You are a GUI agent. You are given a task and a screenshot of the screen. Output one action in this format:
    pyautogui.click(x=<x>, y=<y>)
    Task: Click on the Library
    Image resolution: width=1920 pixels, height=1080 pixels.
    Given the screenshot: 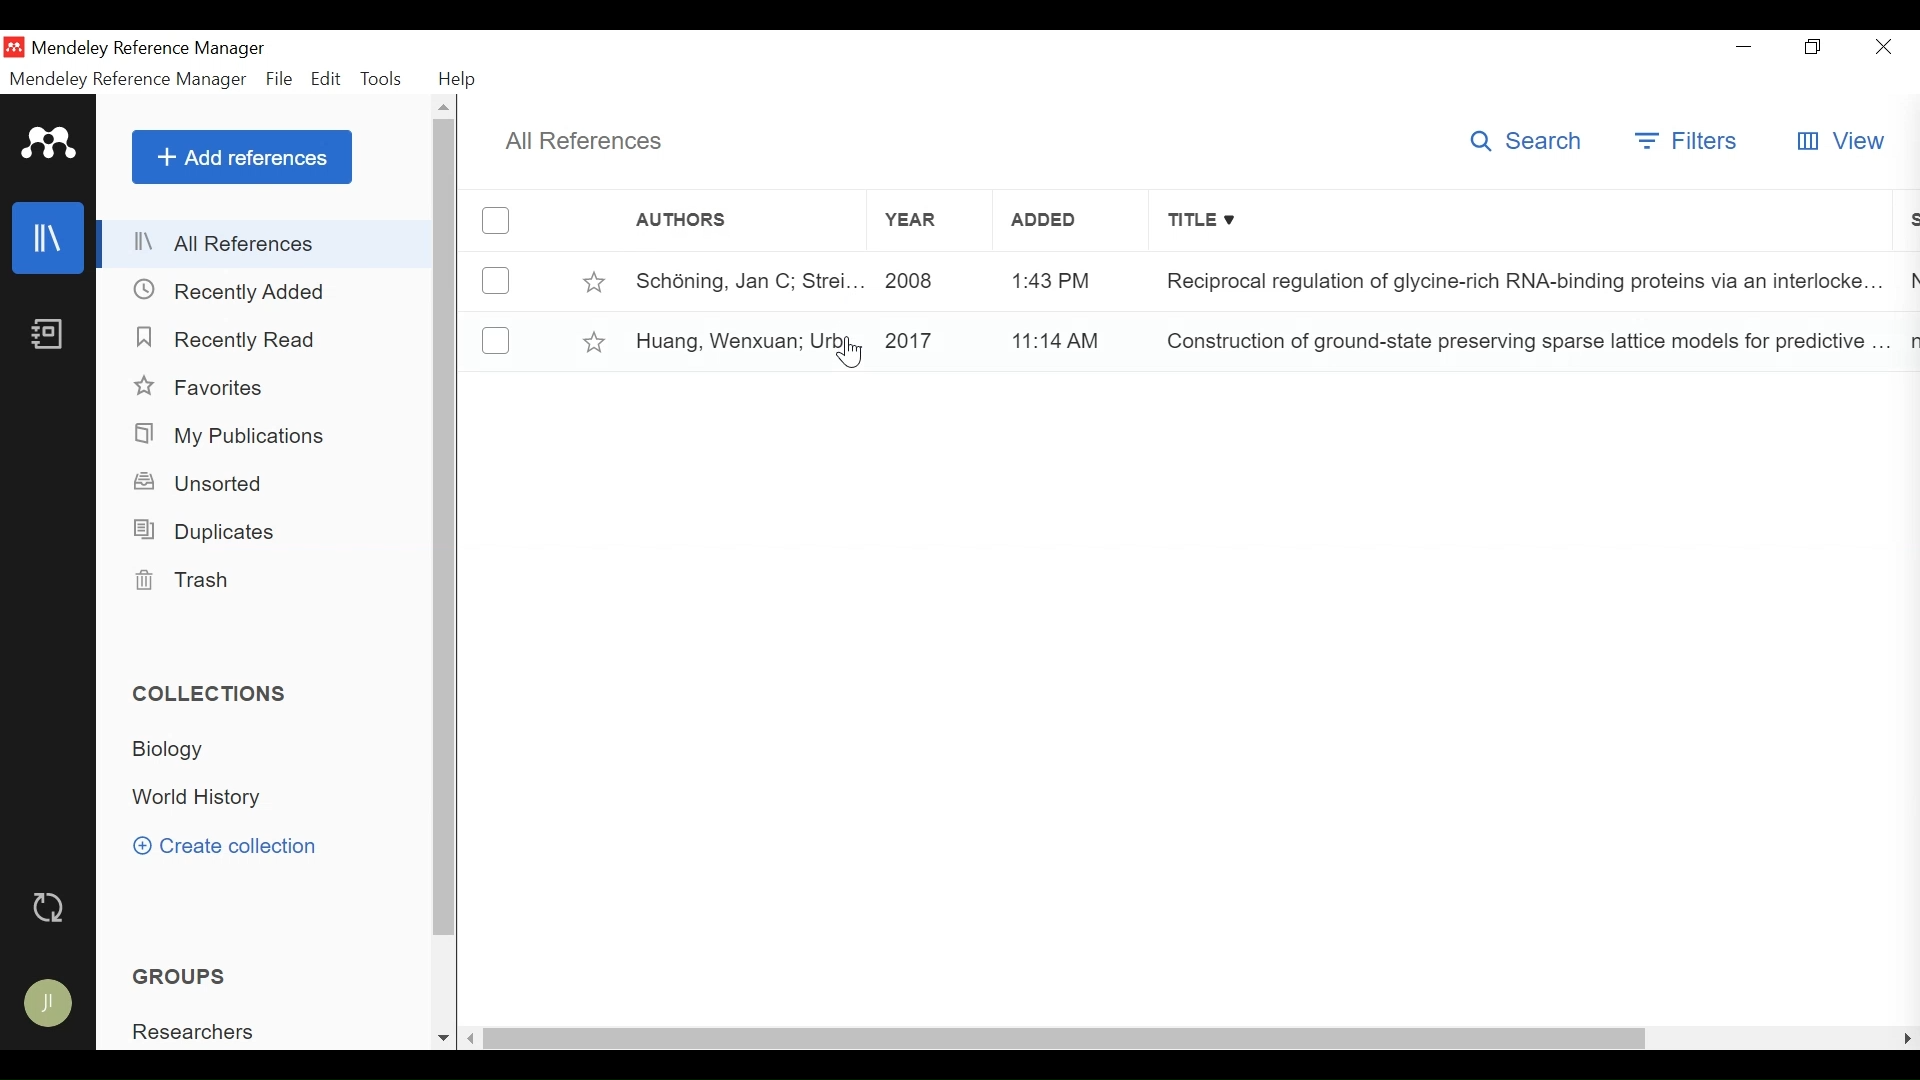 What is the action you would take?
    pyautogui.click(x=49, y=237)
    